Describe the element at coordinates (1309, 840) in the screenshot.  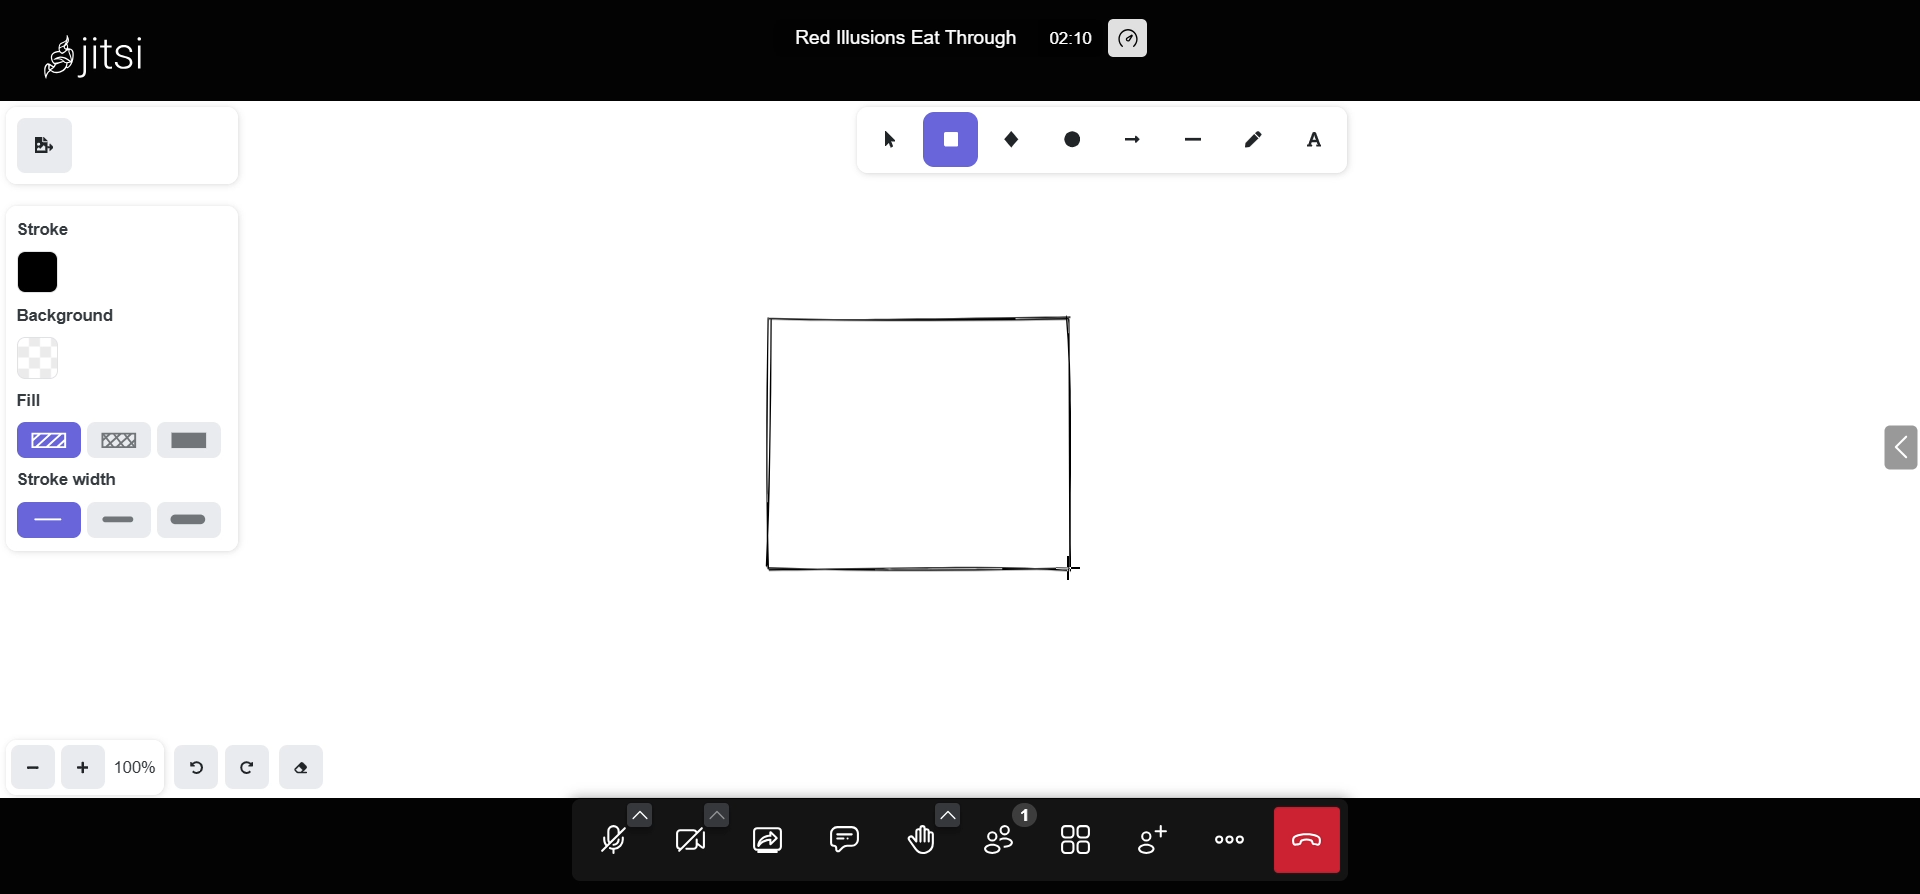
I see `end call` at that location.